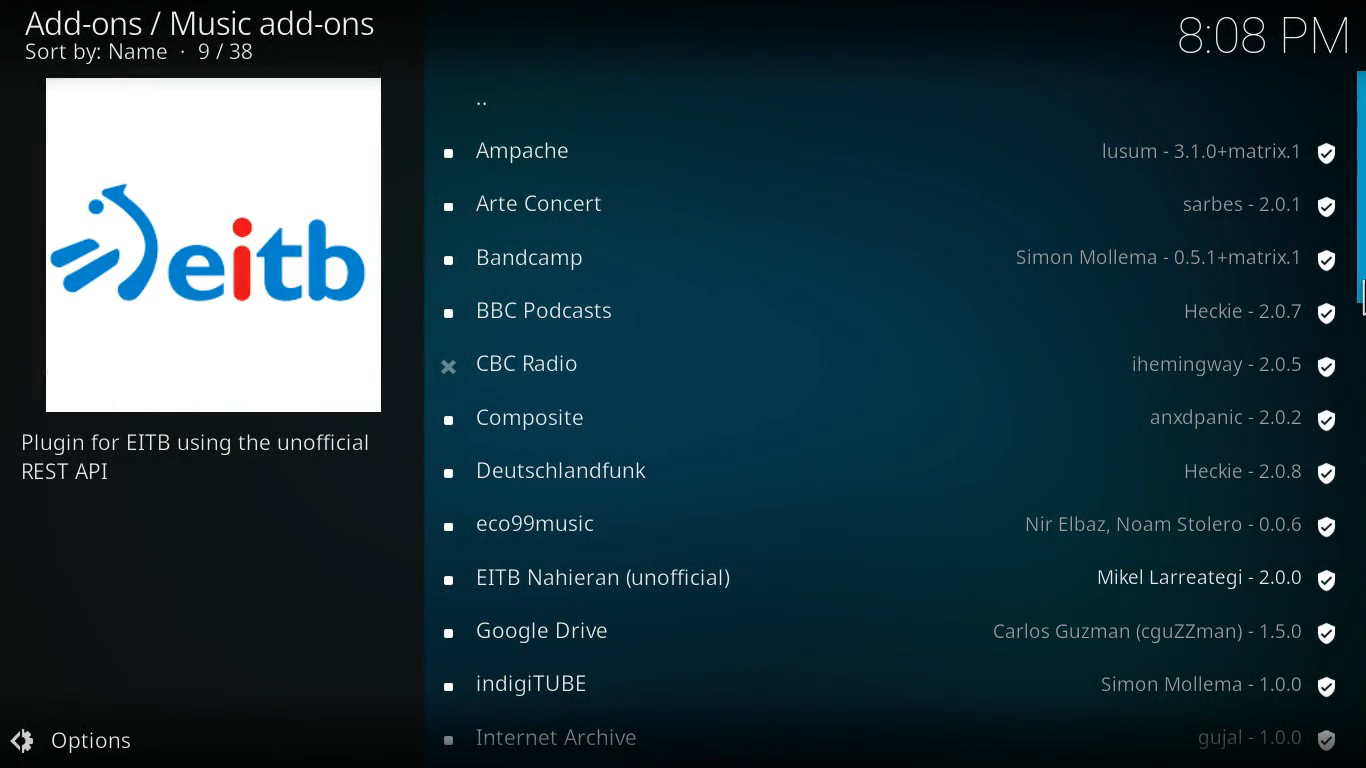 This screenshot has width=1366, height=768. What do you see at coordinates (1241, 416) in the screenshot?
I see `provide` at bounding box center [1241, 416].